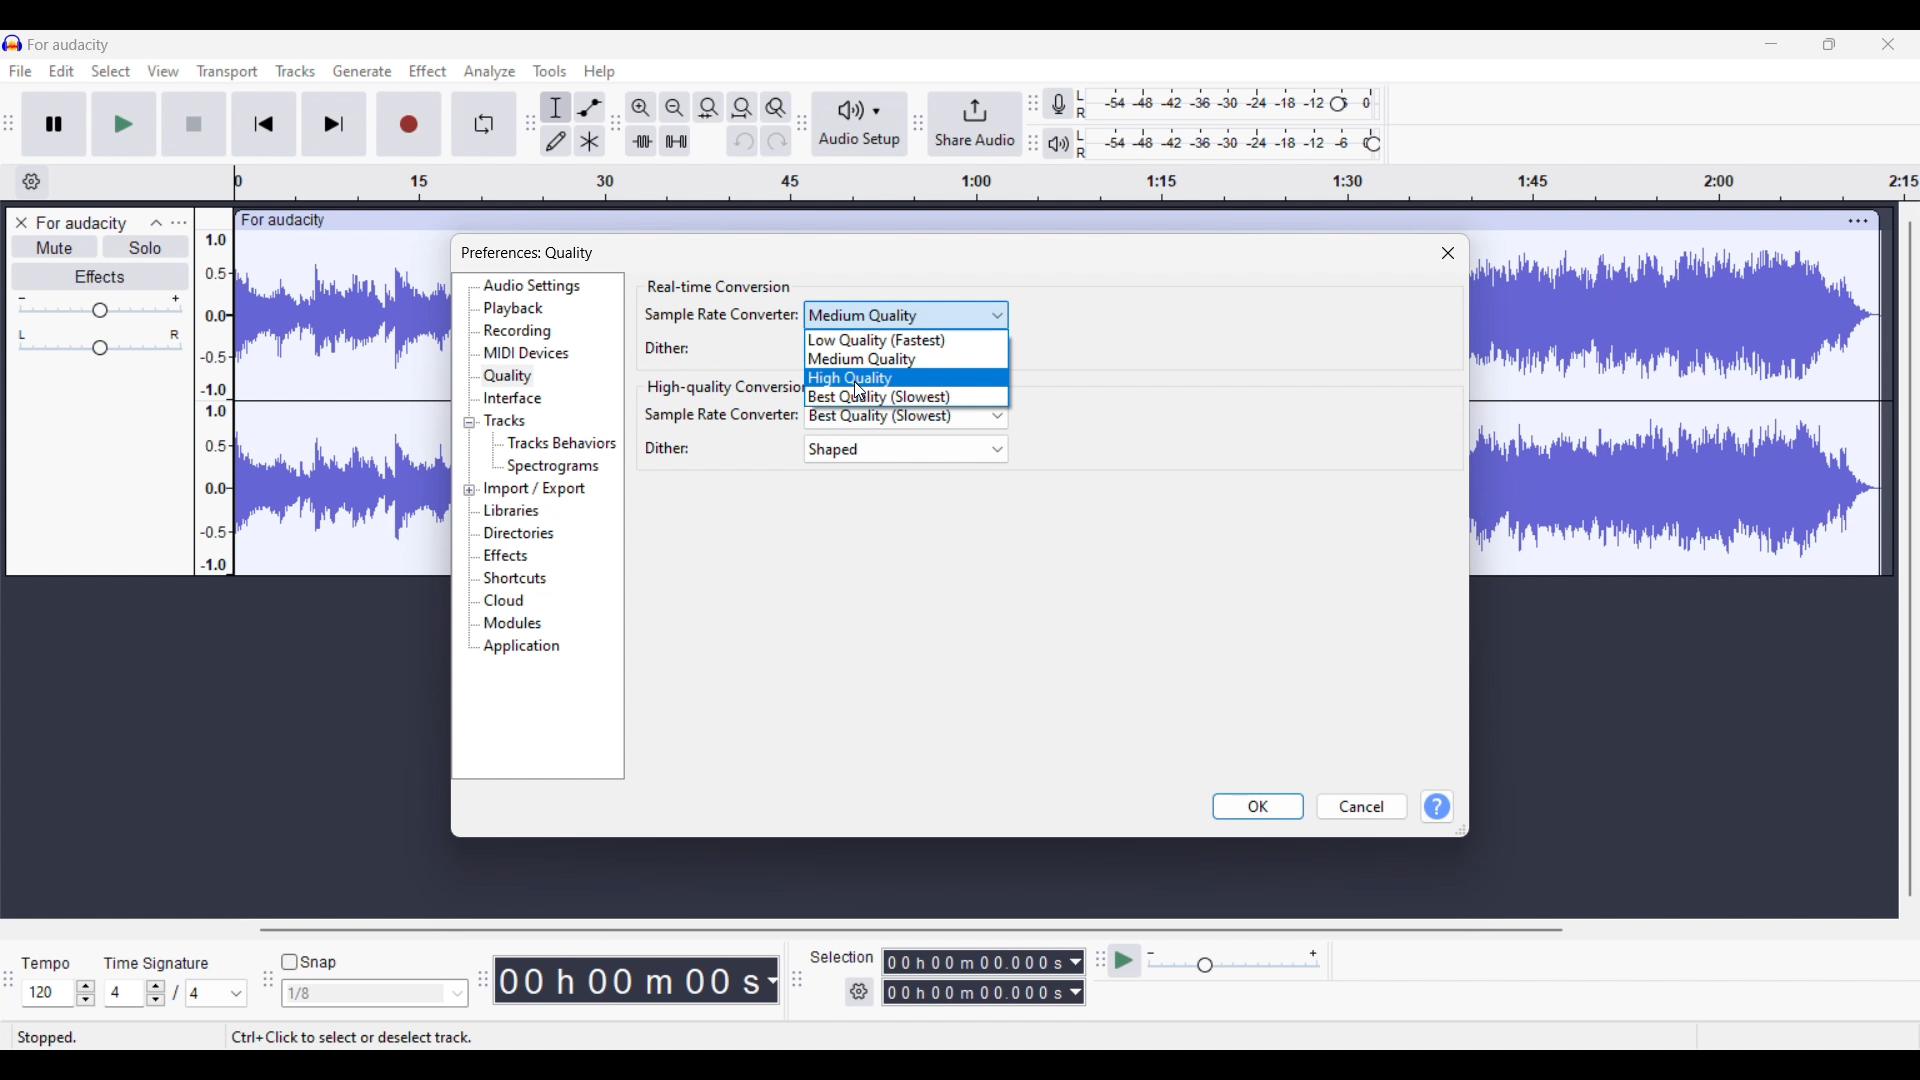  What do you see at coordinates (483, 124) in the screenshot?
I see `Enable looping` at bounding box center [483, 124].